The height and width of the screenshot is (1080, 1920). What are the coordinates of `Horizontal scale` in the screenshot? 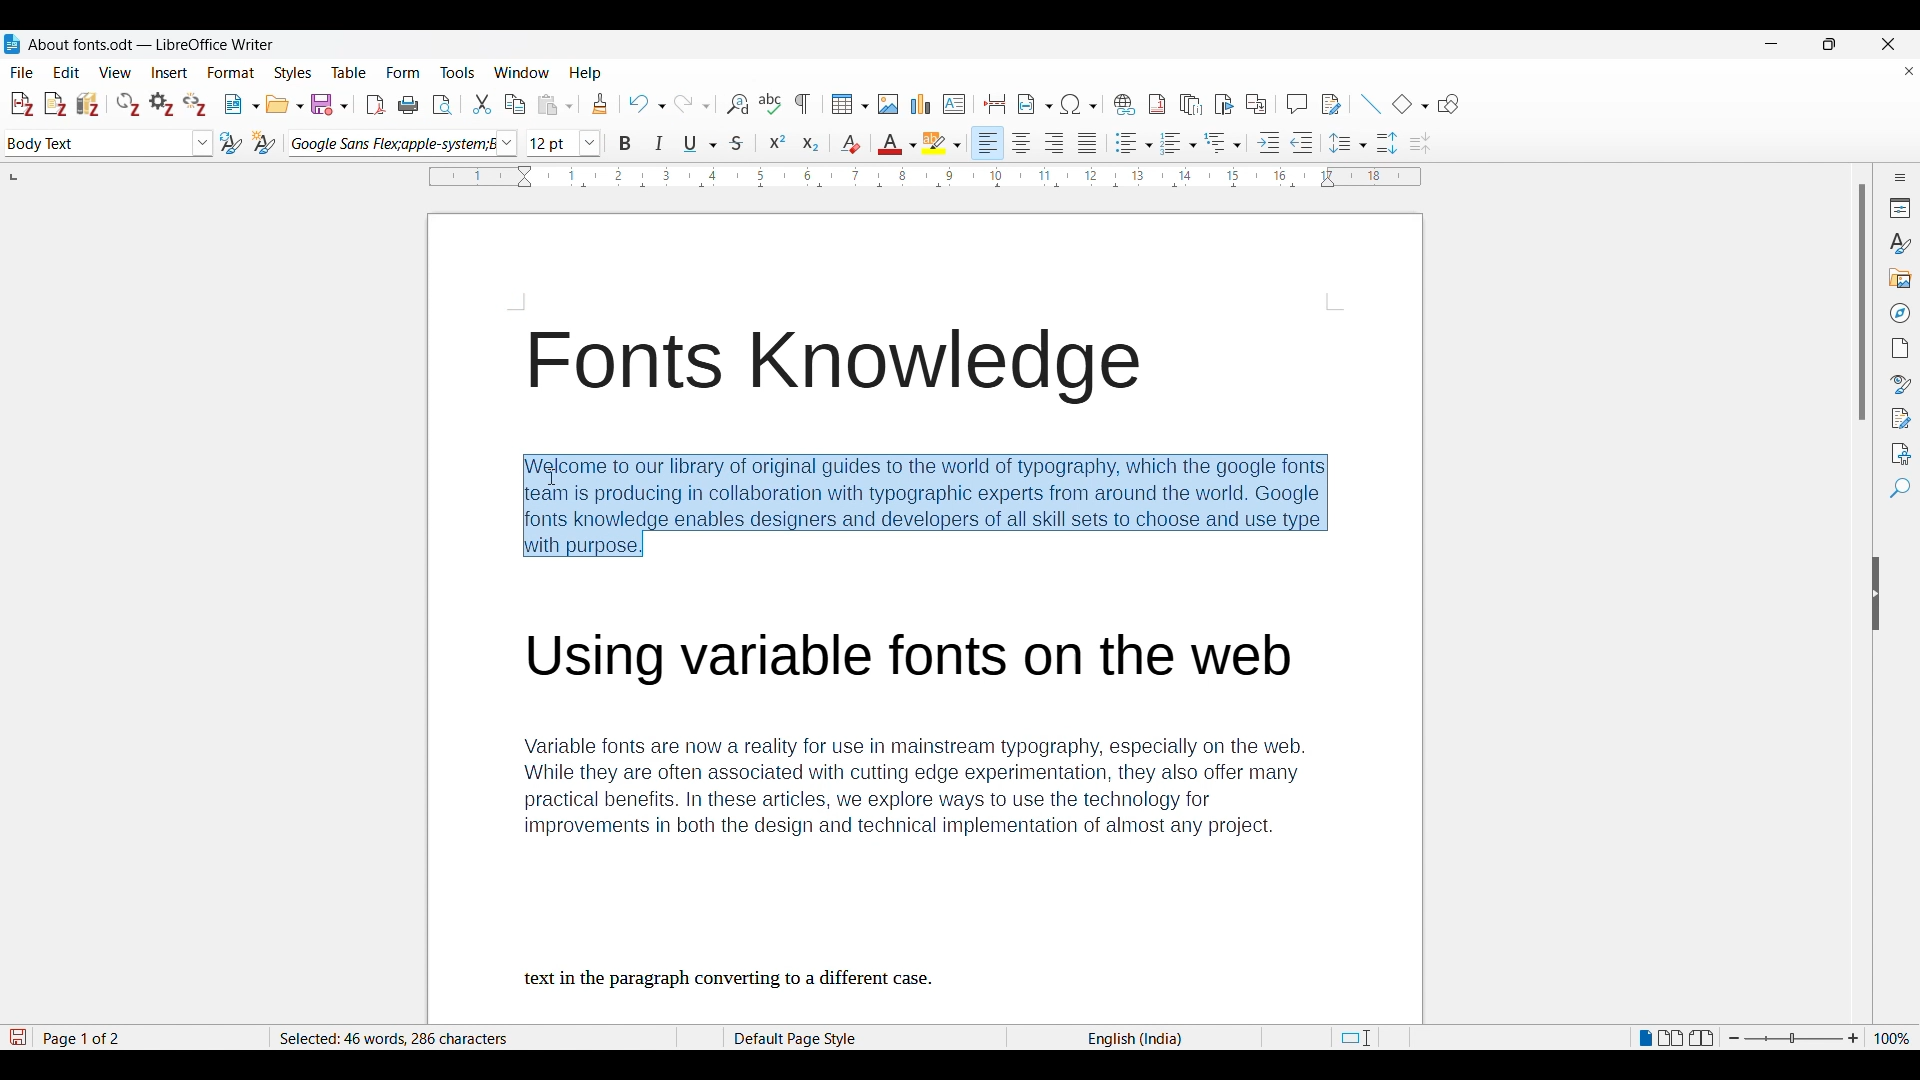 It's located at (926, 178).